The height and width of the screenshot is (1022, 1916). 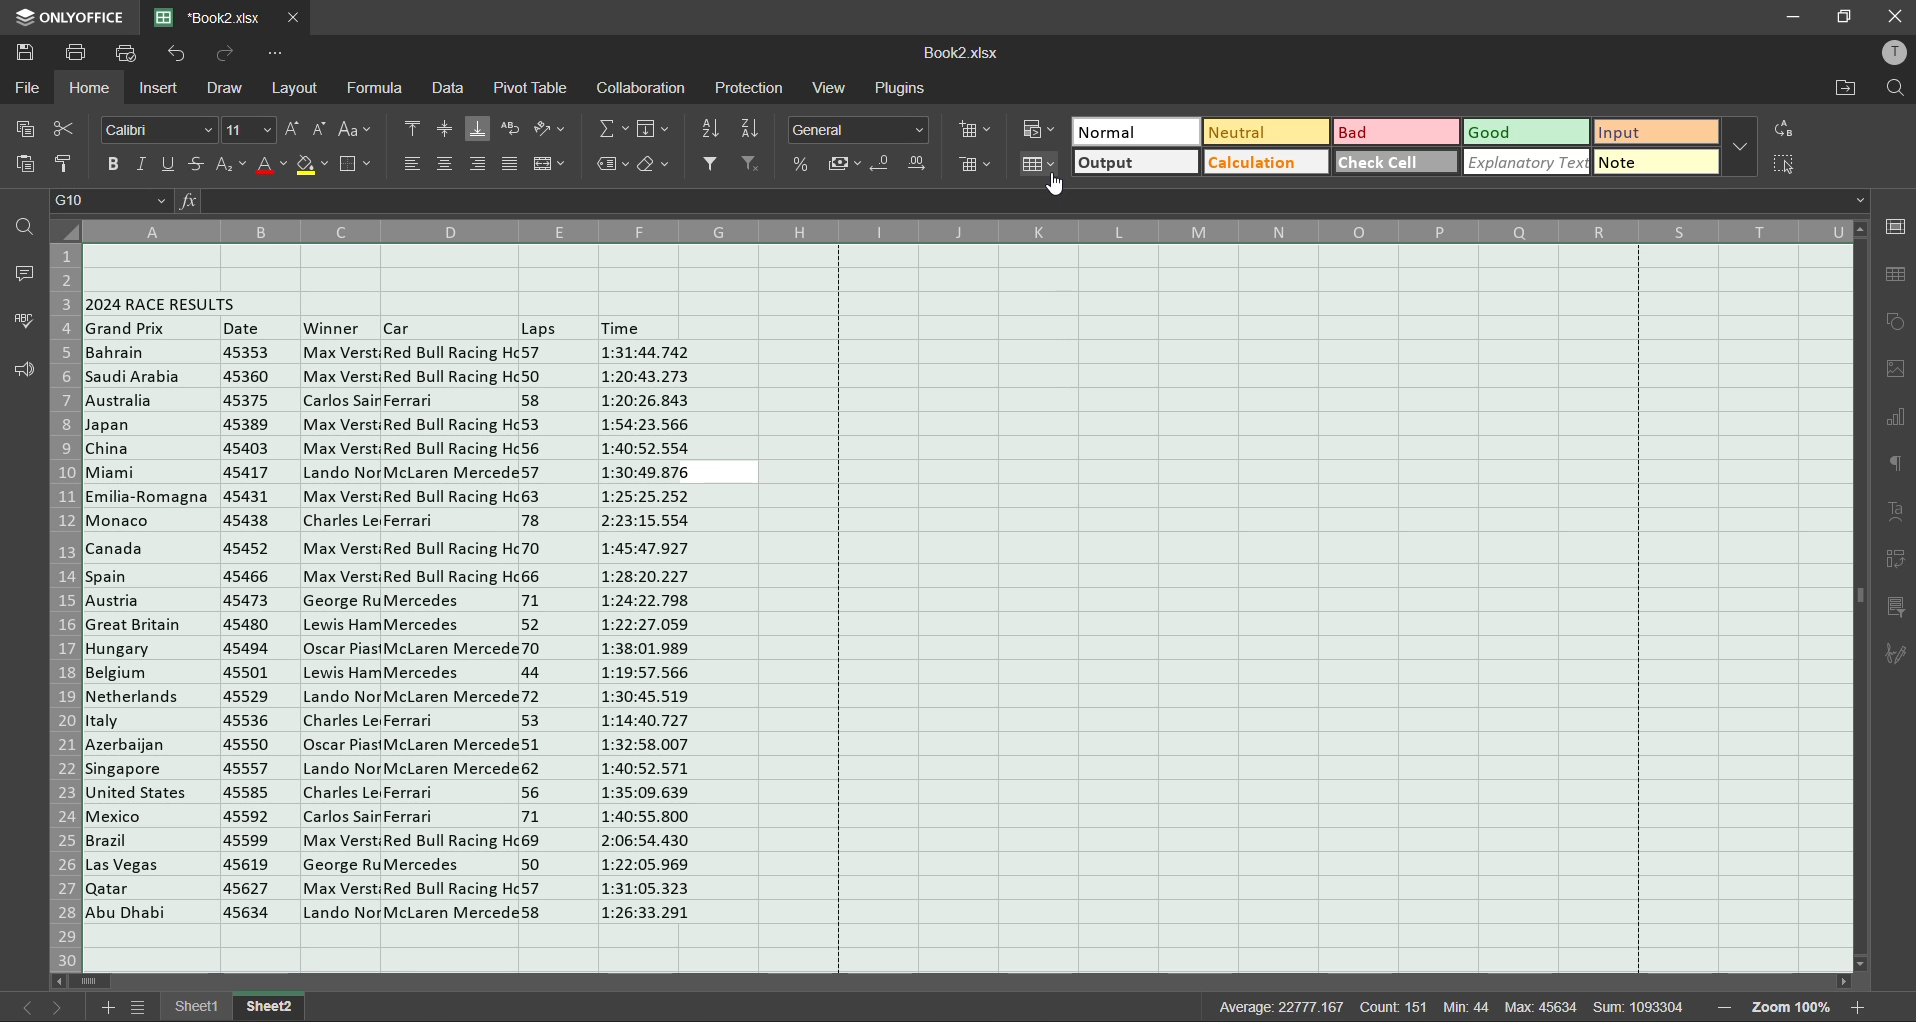 I want to click on cell settings, so click(x=1897, y=227).